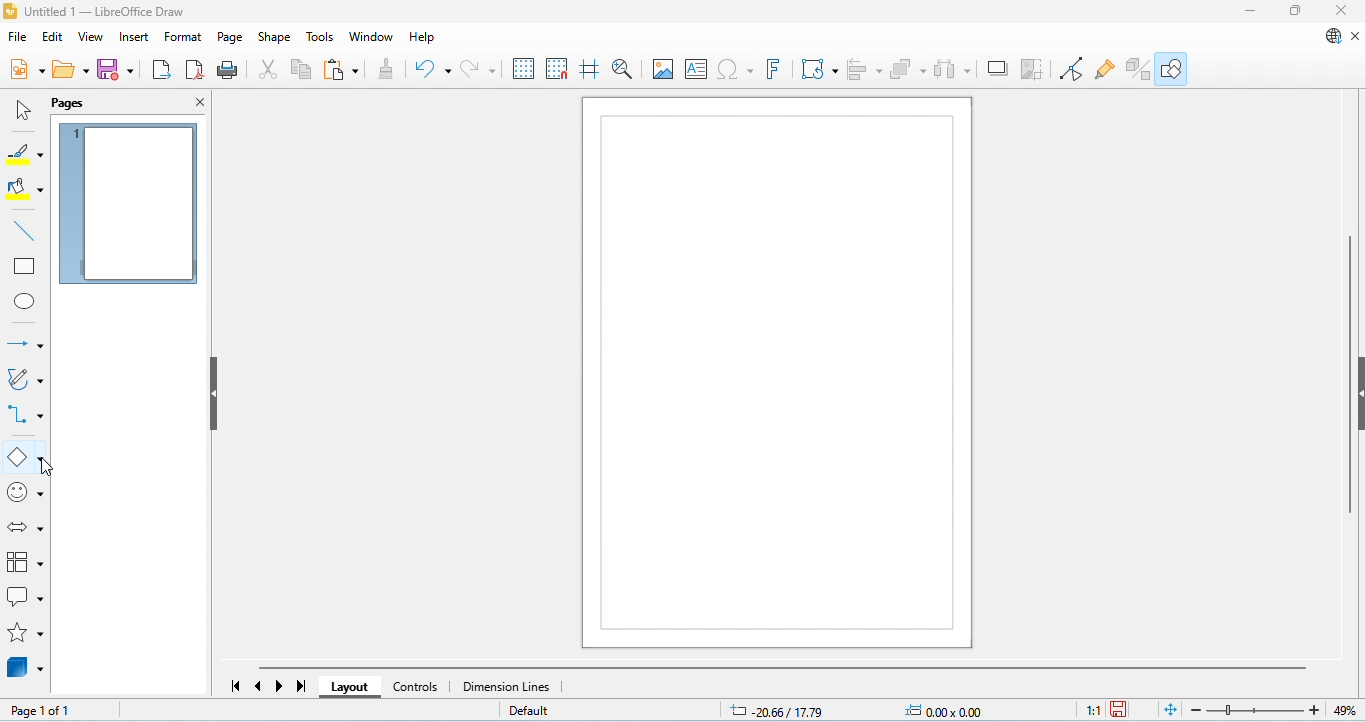  What do you see at coordinates (27, 414) in the screenshot?
I see `connectors` at bounding box center [27, 414].